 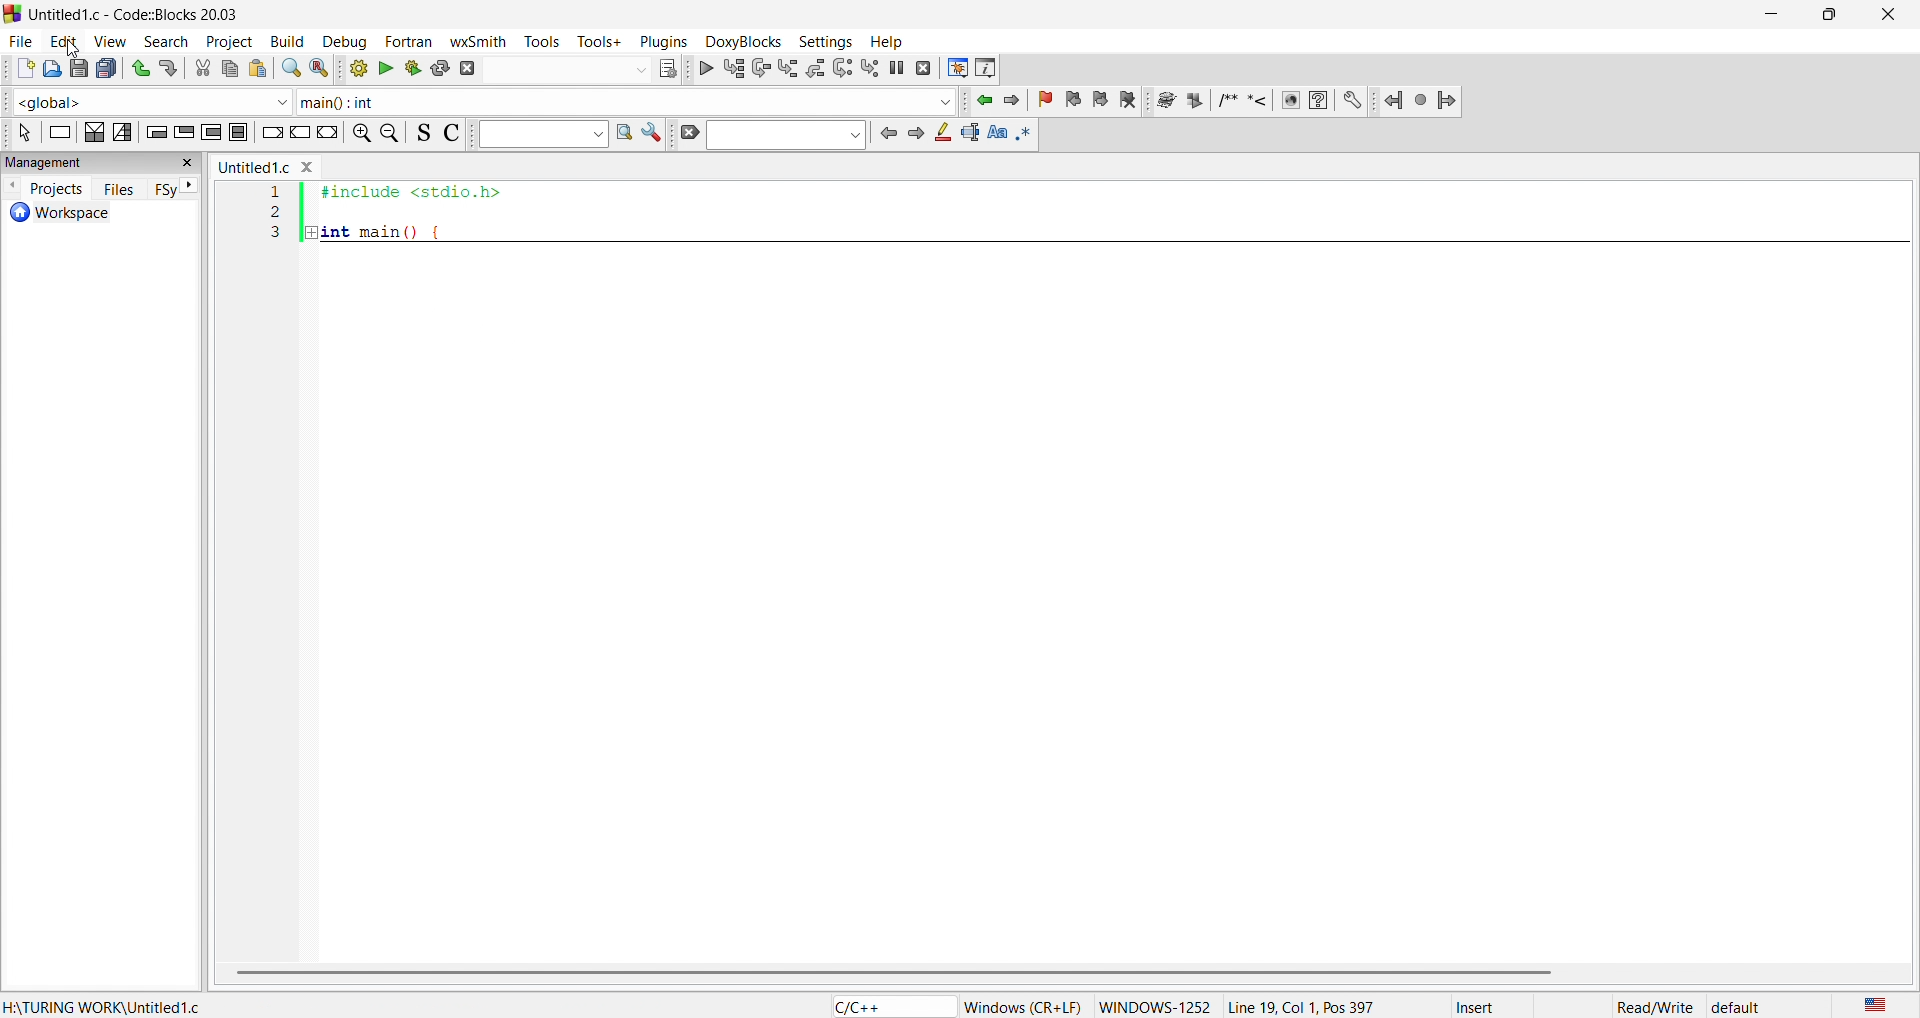 What do you see at coordinates (447, 132) in the screenshot?
I see `toggle comments` at bounding box center [447, 132].